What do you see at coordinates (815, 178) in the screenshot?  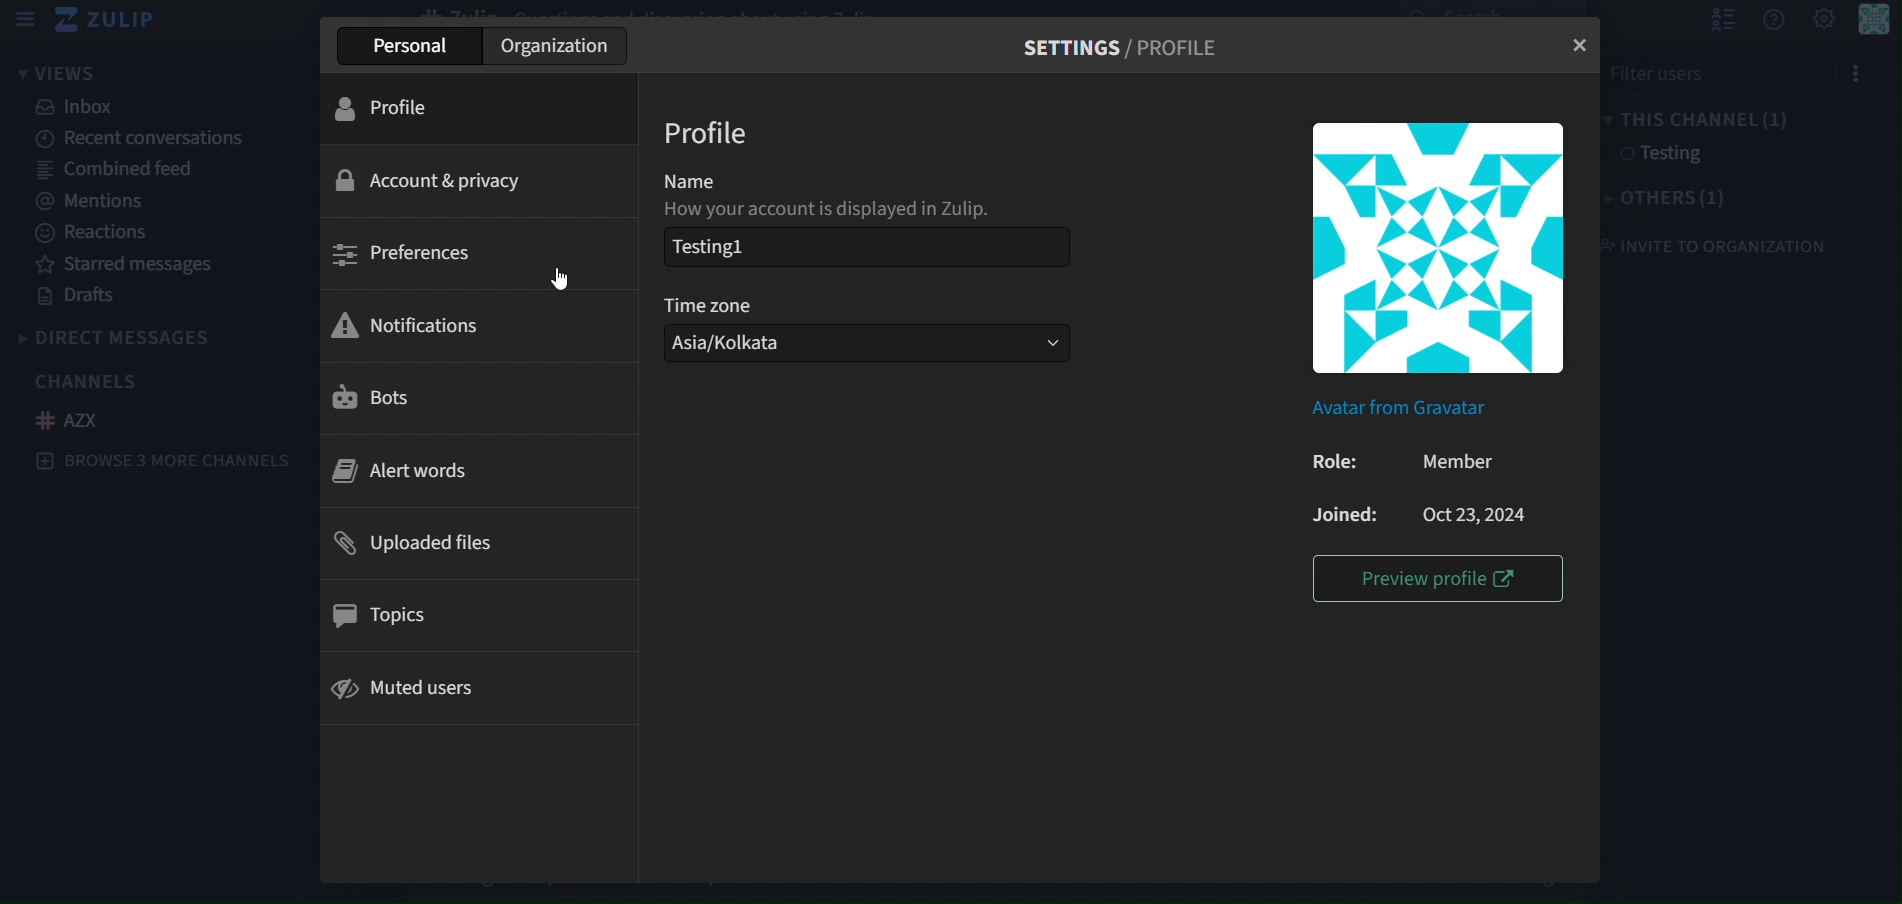 I see `name` at bounding box center [815, 178].